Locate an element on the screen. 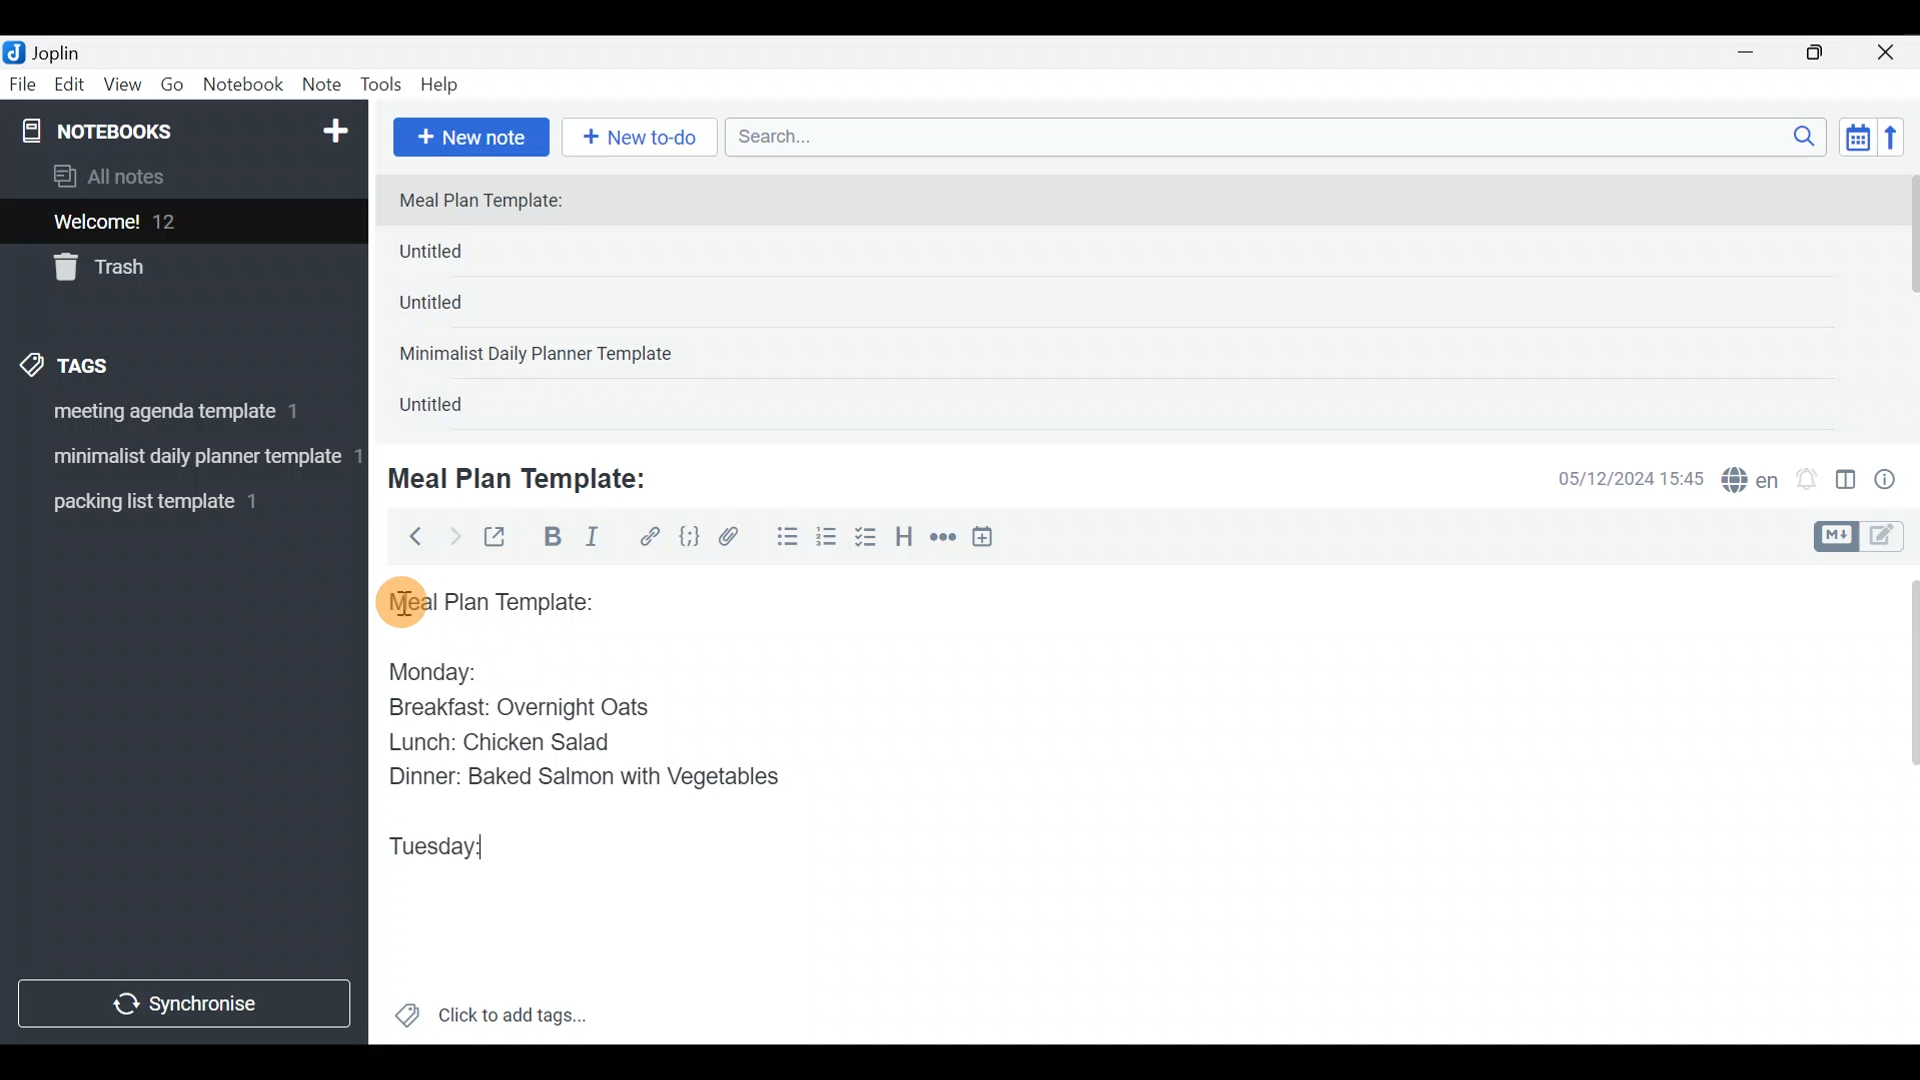  Numbered list is located at coordinates (827, 541).